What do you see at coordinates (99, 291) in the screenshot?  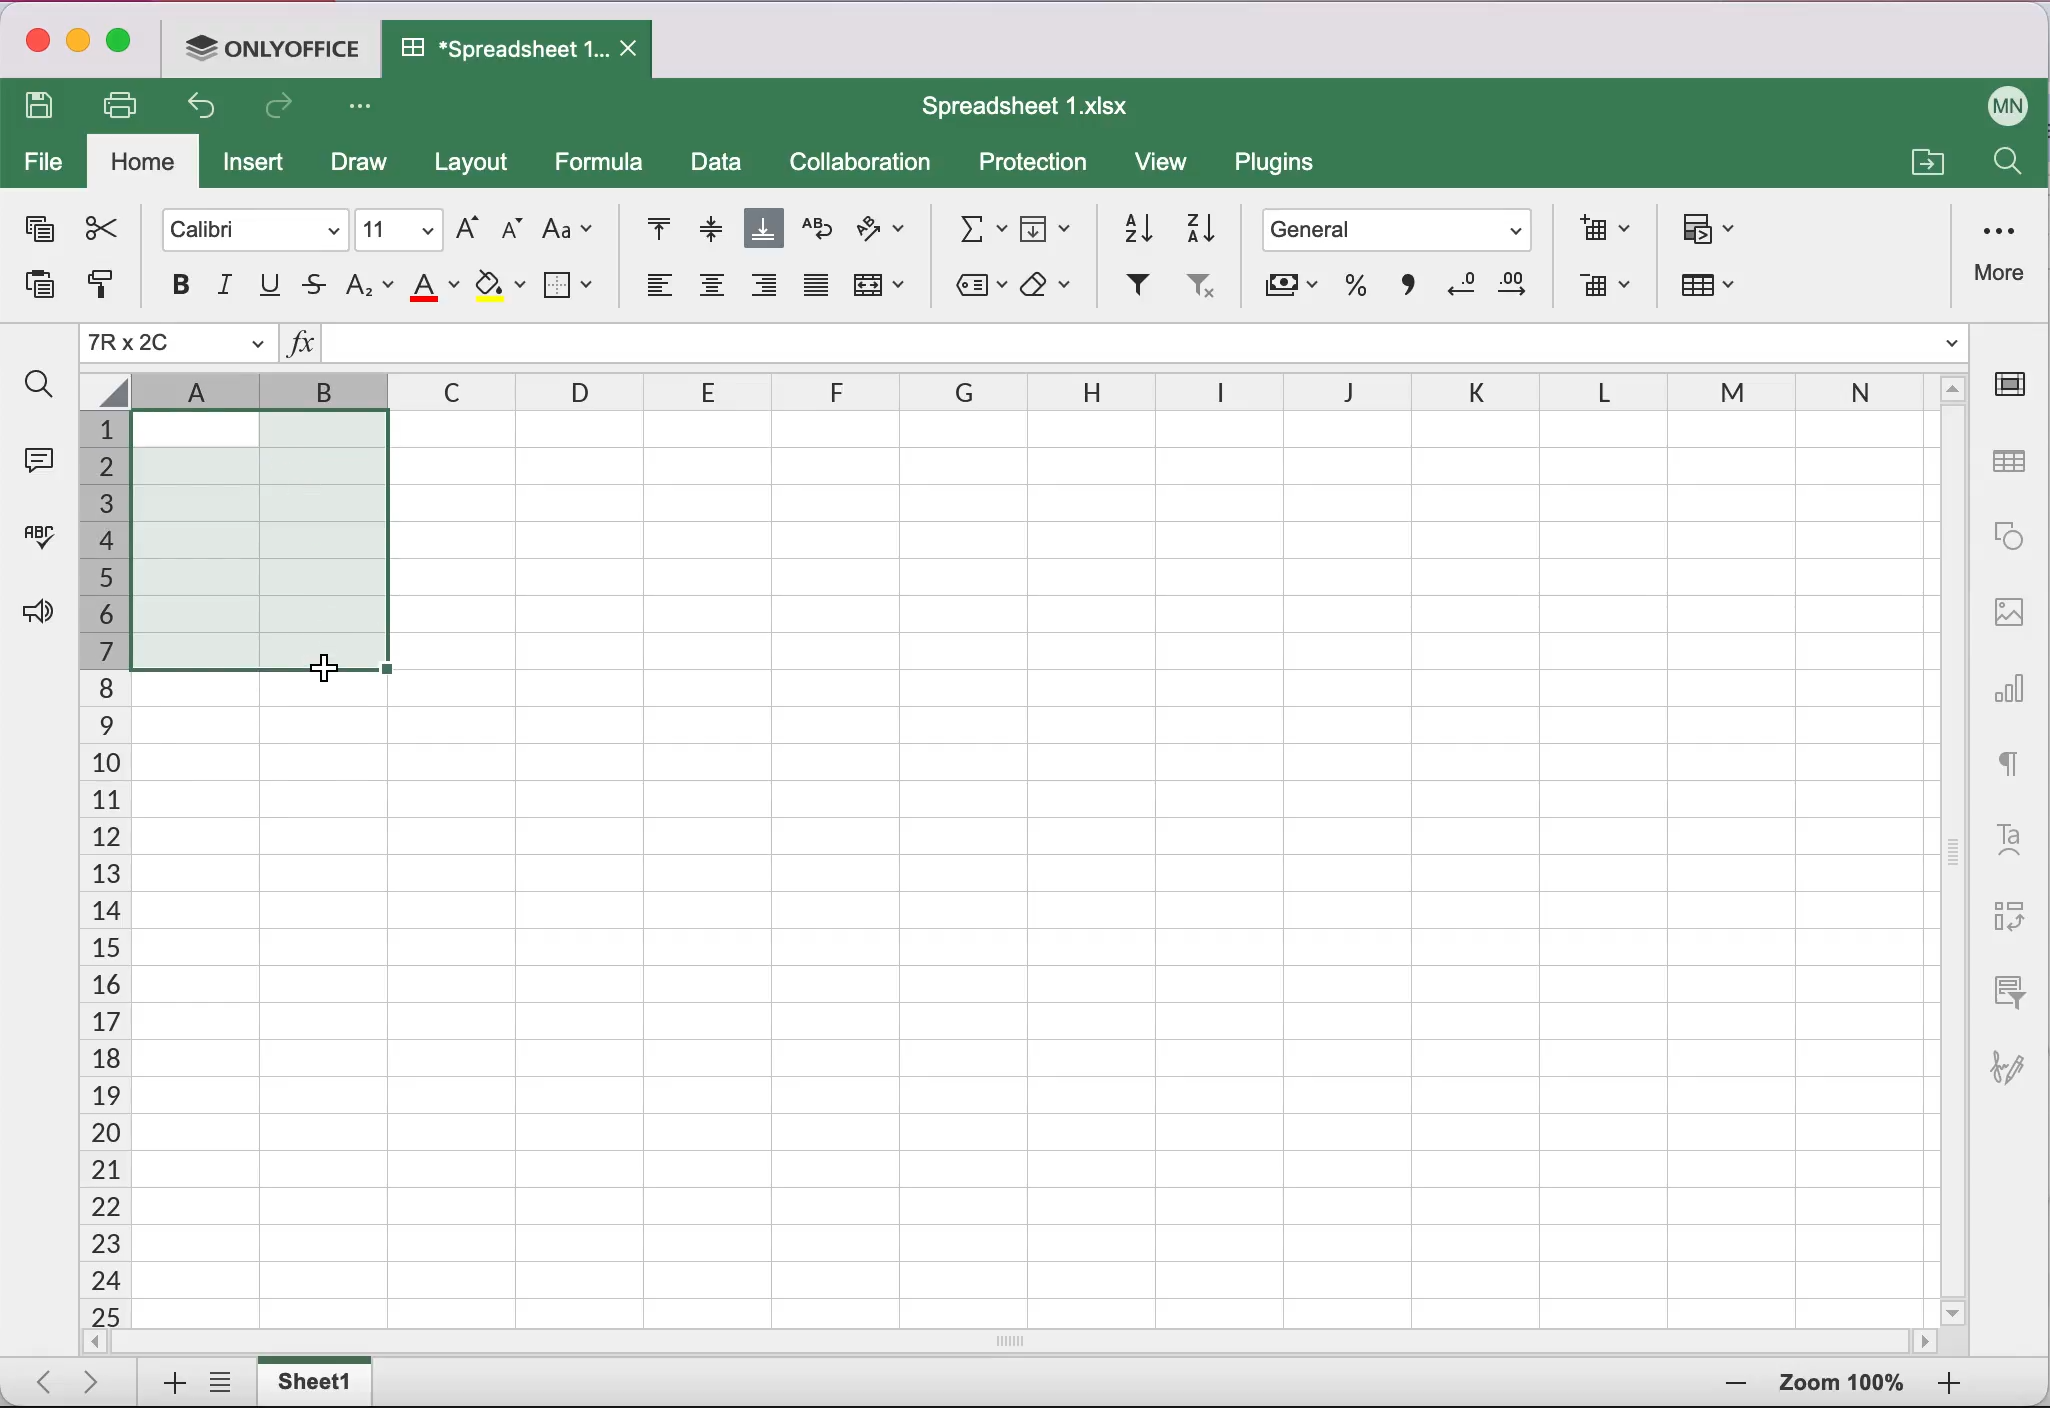 I see `copy style` at bounding box center [99, 291].